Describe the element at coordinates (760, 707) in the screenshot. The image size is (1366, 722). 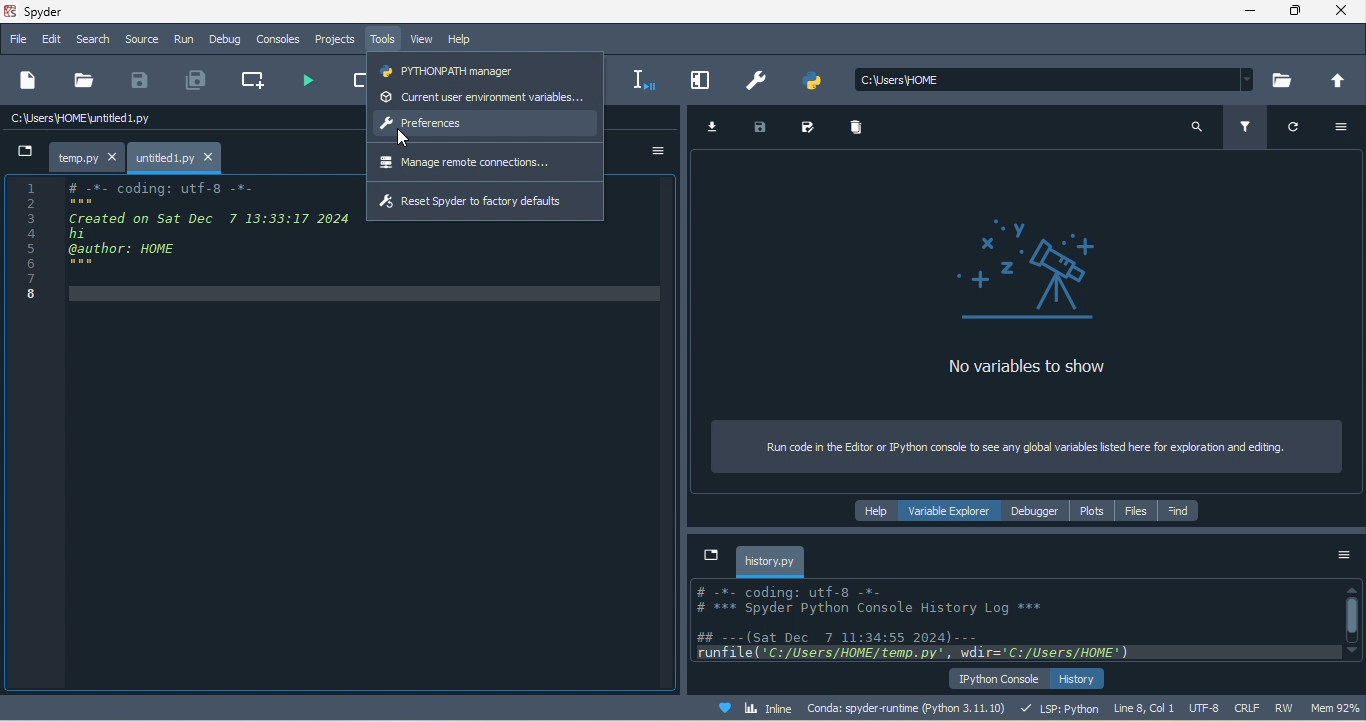
I see `inline` at that location.